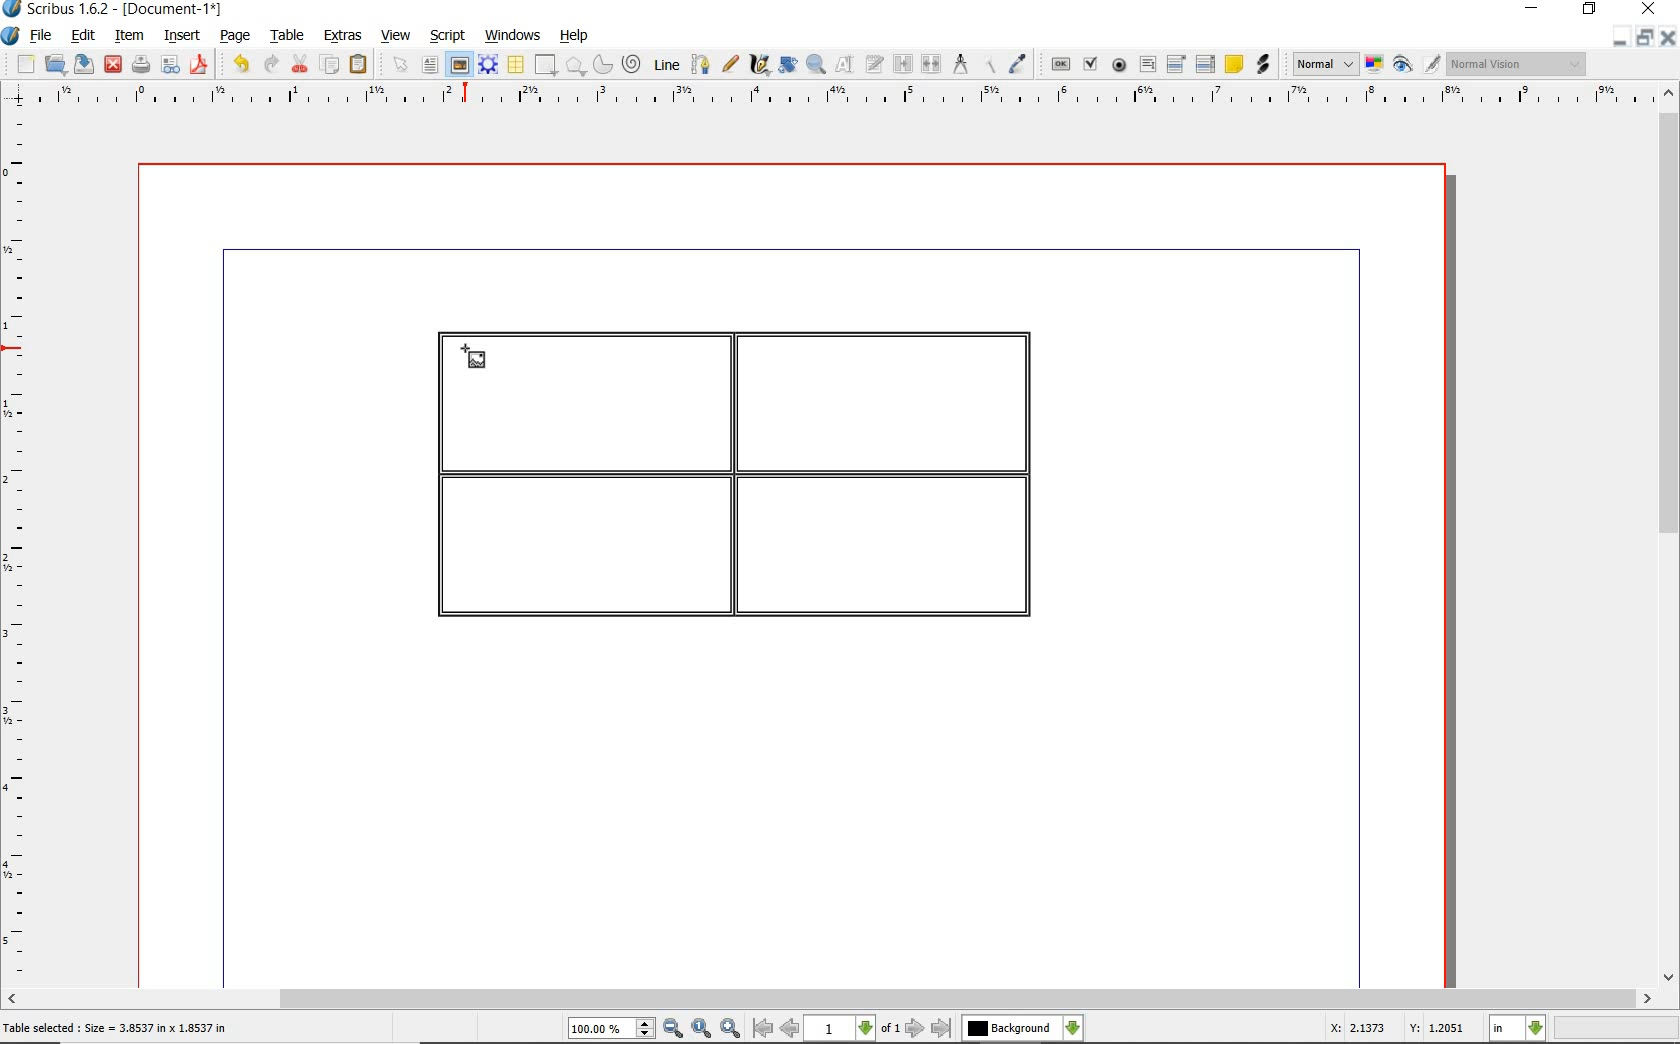 The height and width of the screenshot is (1044, 1680). I want to click on pdf push button, so click(1061, 63).